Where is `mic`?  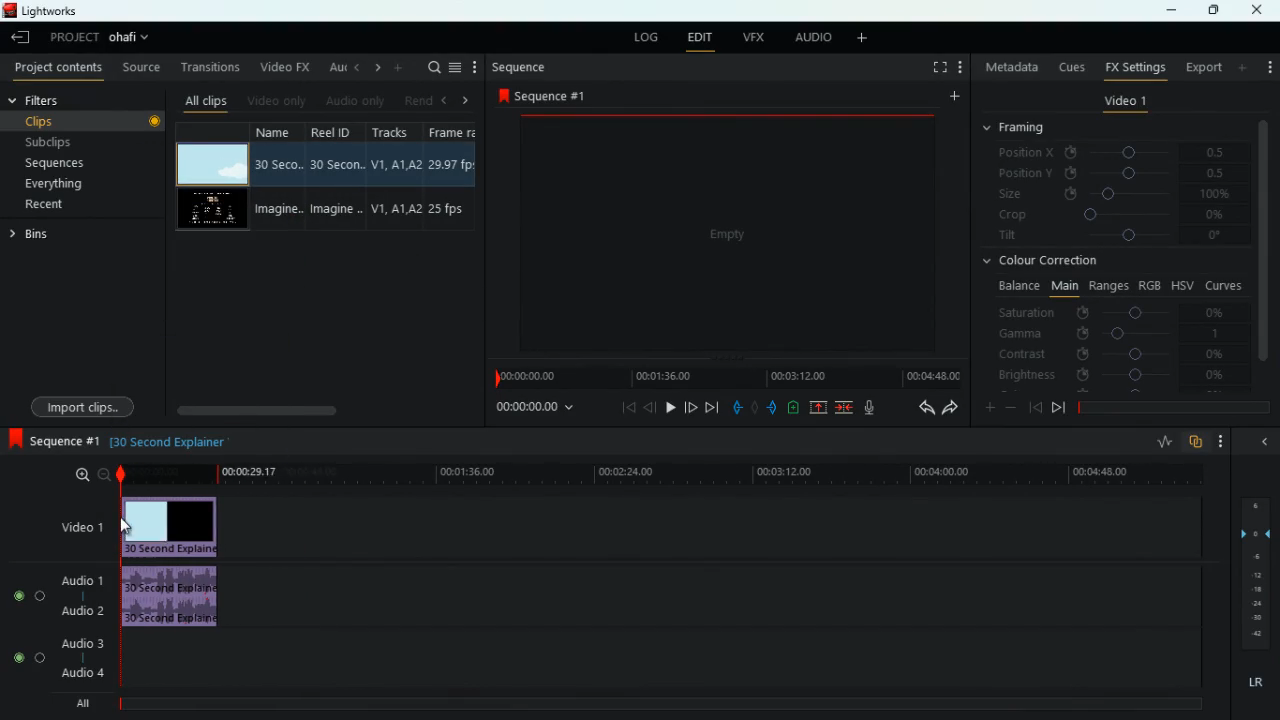
mic is located at coordinates (869, 407).